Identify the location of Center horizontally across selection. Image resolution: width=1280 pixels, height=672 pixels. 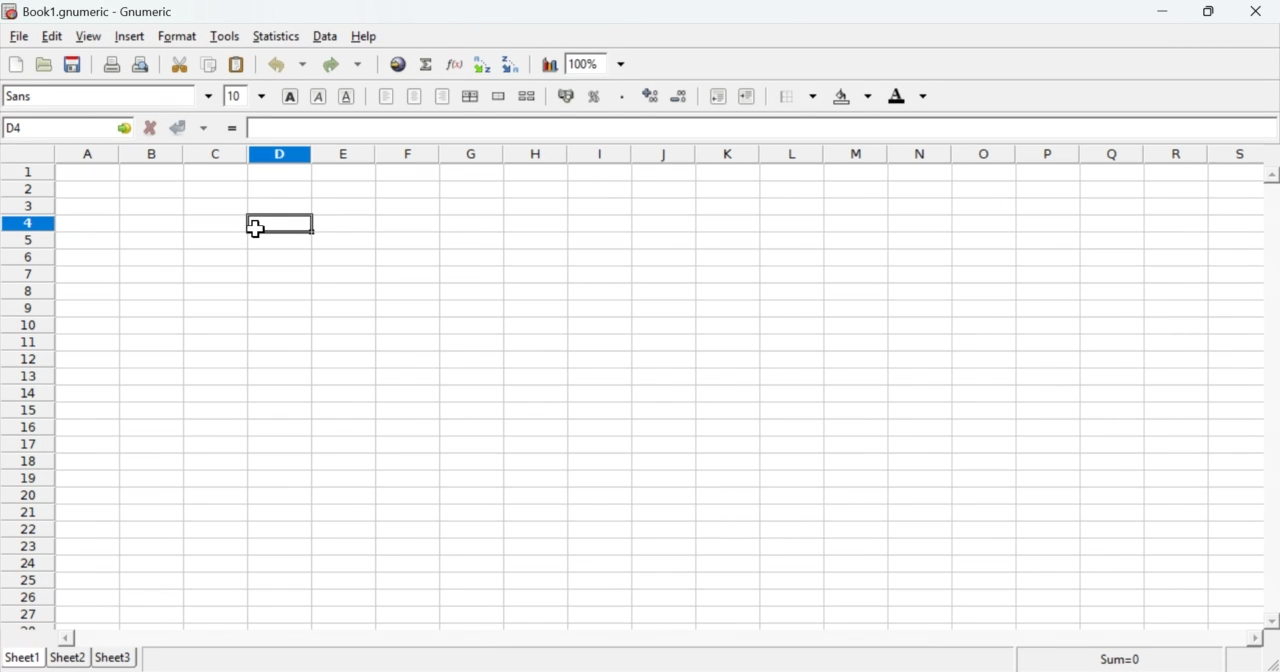
(471, 96).